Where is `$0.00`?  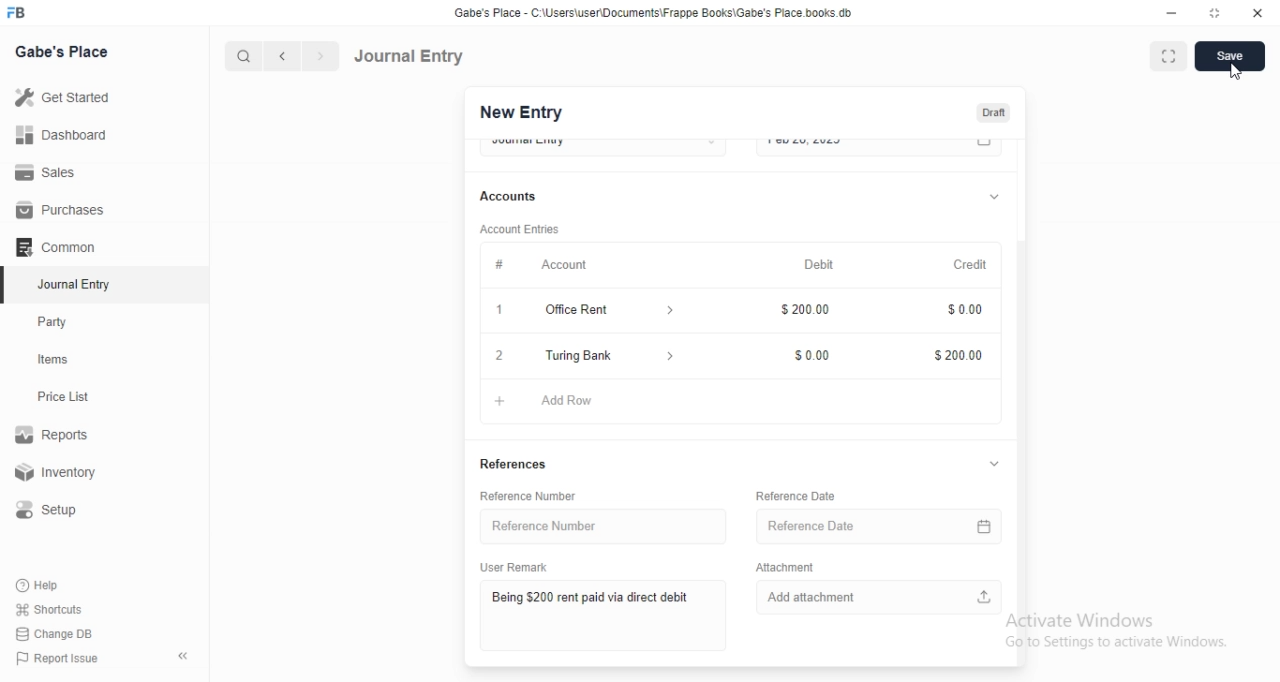
$0.00 is located at coordinates (804, 355).